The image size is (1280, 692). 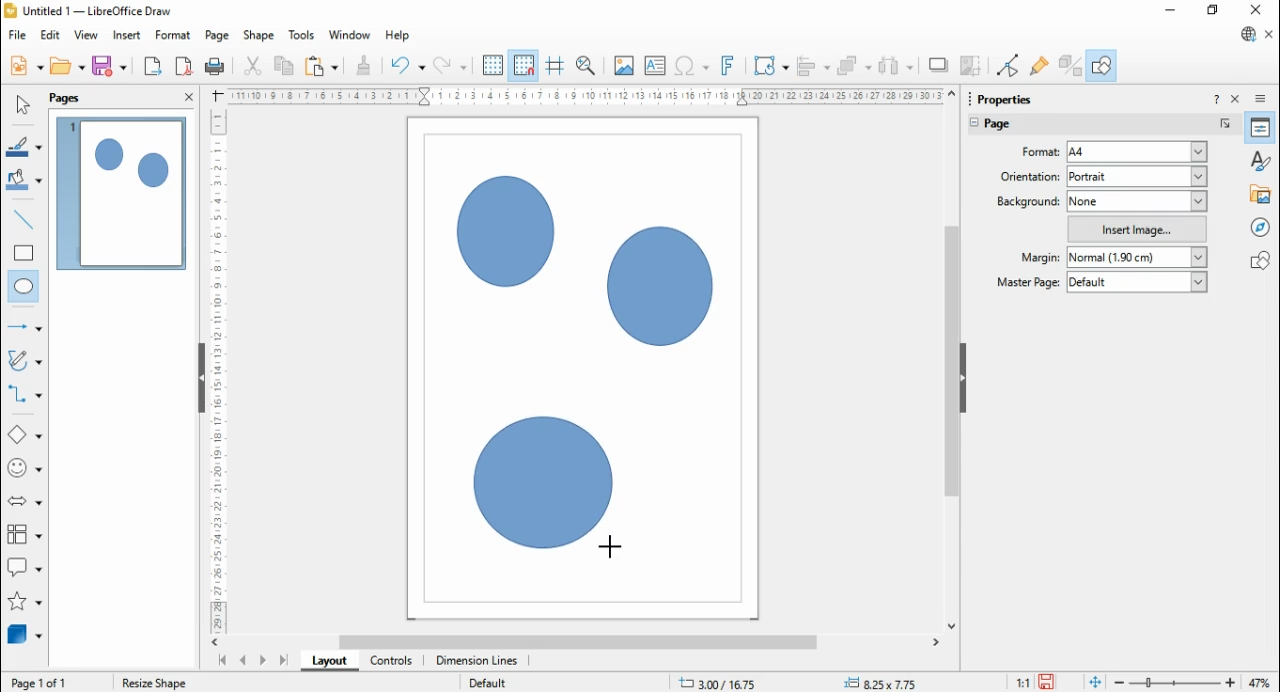 What do you see at coordinates (350, 35) in the screenshot?
I see `window` at bounding box center [350, 35].